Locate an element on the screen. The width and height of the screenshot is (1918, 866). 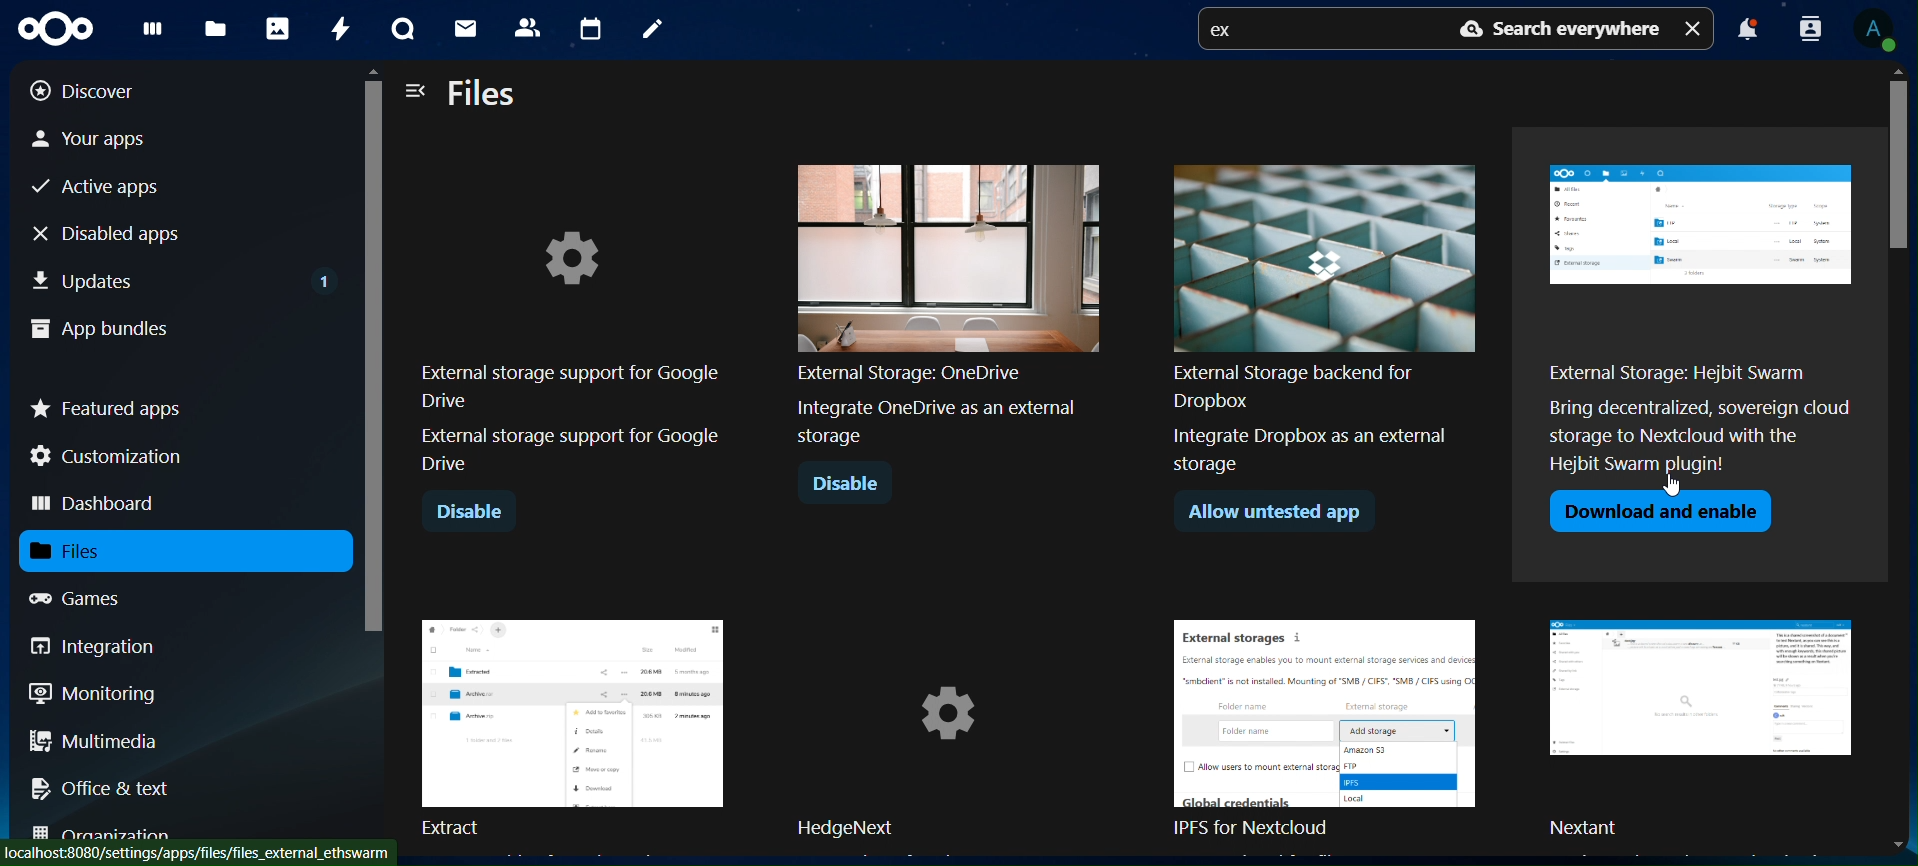
monitoring is located at coordinates (94, 692).